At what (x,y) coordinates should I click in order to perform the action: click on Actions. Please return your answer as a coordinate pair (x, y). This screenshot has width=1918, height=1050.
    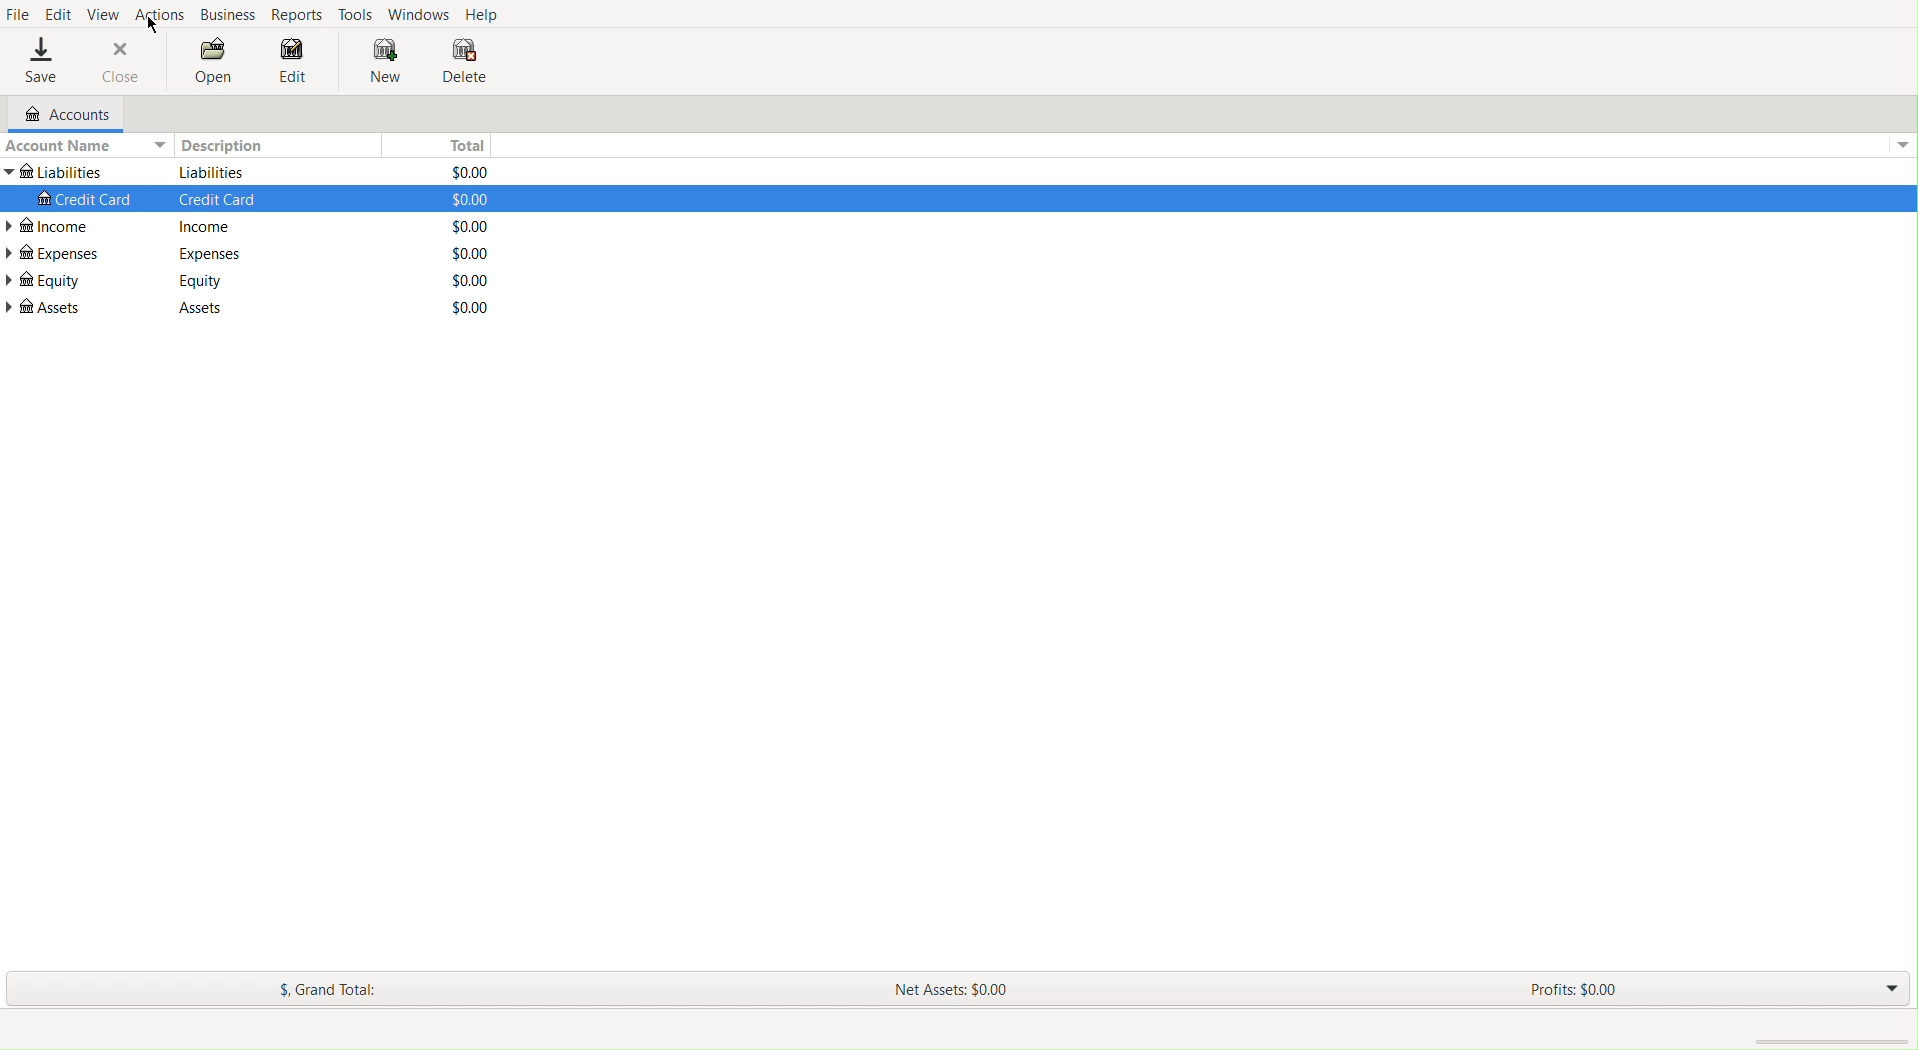
    Looking at the image, I should click on (158, 16).